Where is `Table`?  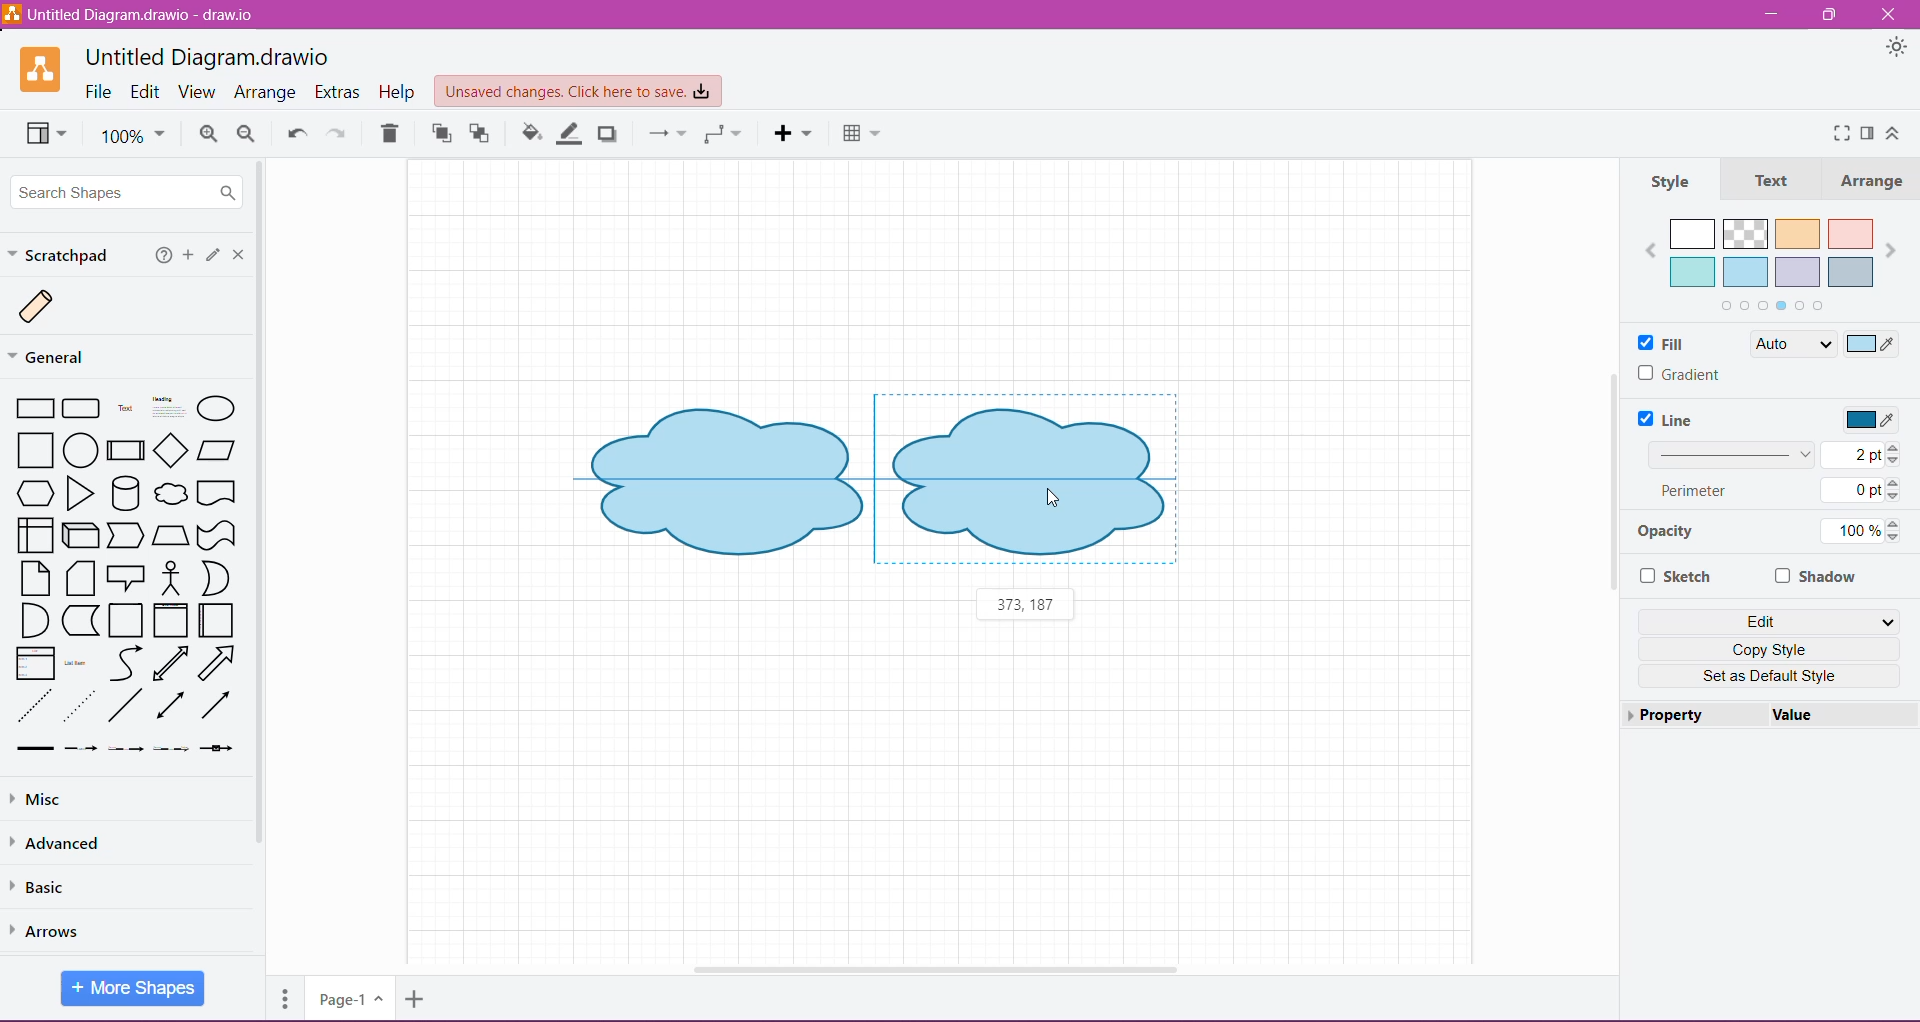 Table is located at coordinates (861, 134).